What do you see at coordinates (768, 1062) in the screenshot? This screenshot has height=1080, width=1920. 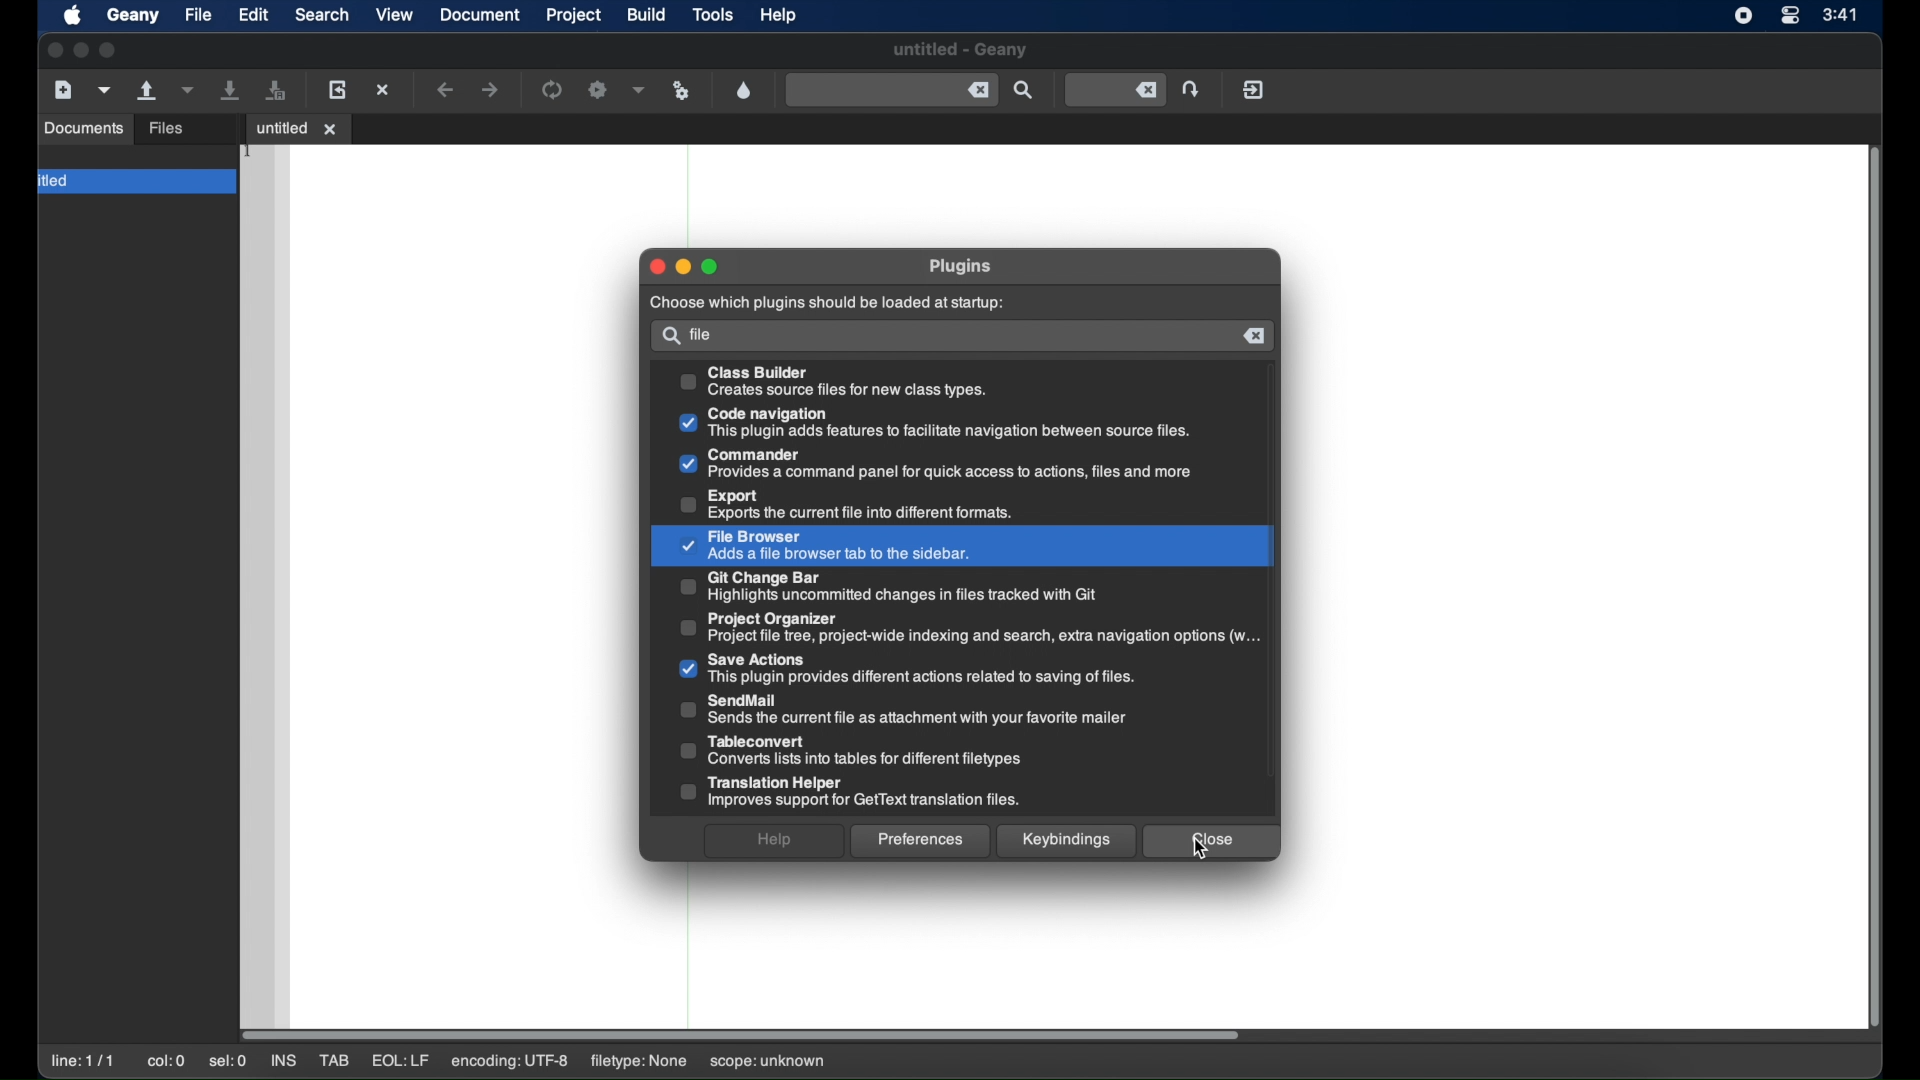 I see `scope: unknown` at bounding box center [768, 1062].